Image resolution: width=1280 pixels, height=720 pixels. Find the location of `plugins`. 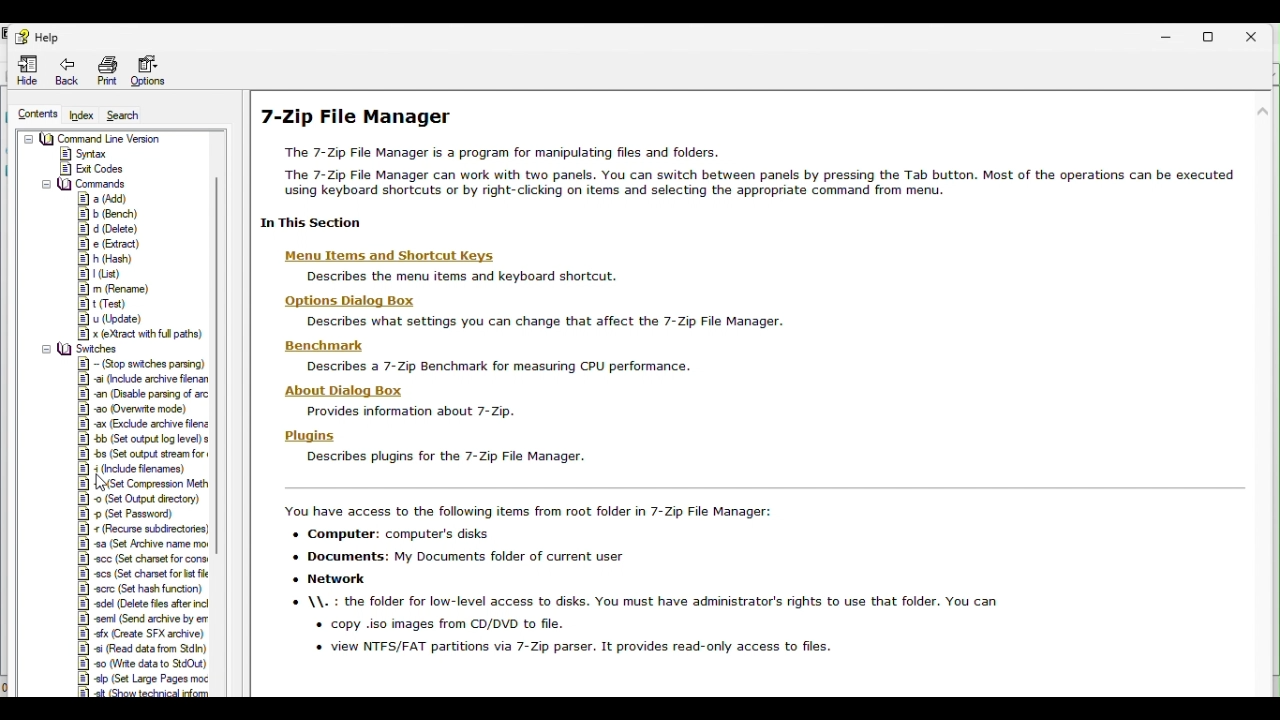

plugins is located at coordinates (311, 435).